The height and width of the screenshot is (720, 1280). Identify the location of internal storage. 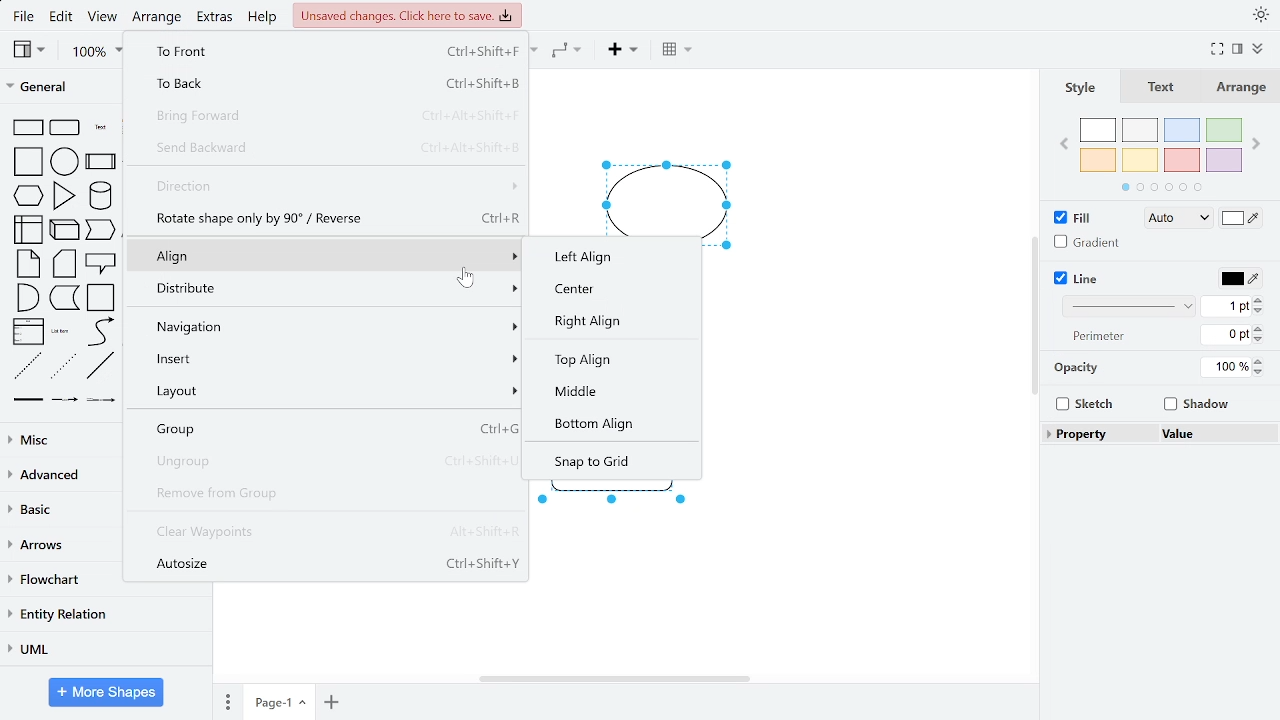
(31, 229).